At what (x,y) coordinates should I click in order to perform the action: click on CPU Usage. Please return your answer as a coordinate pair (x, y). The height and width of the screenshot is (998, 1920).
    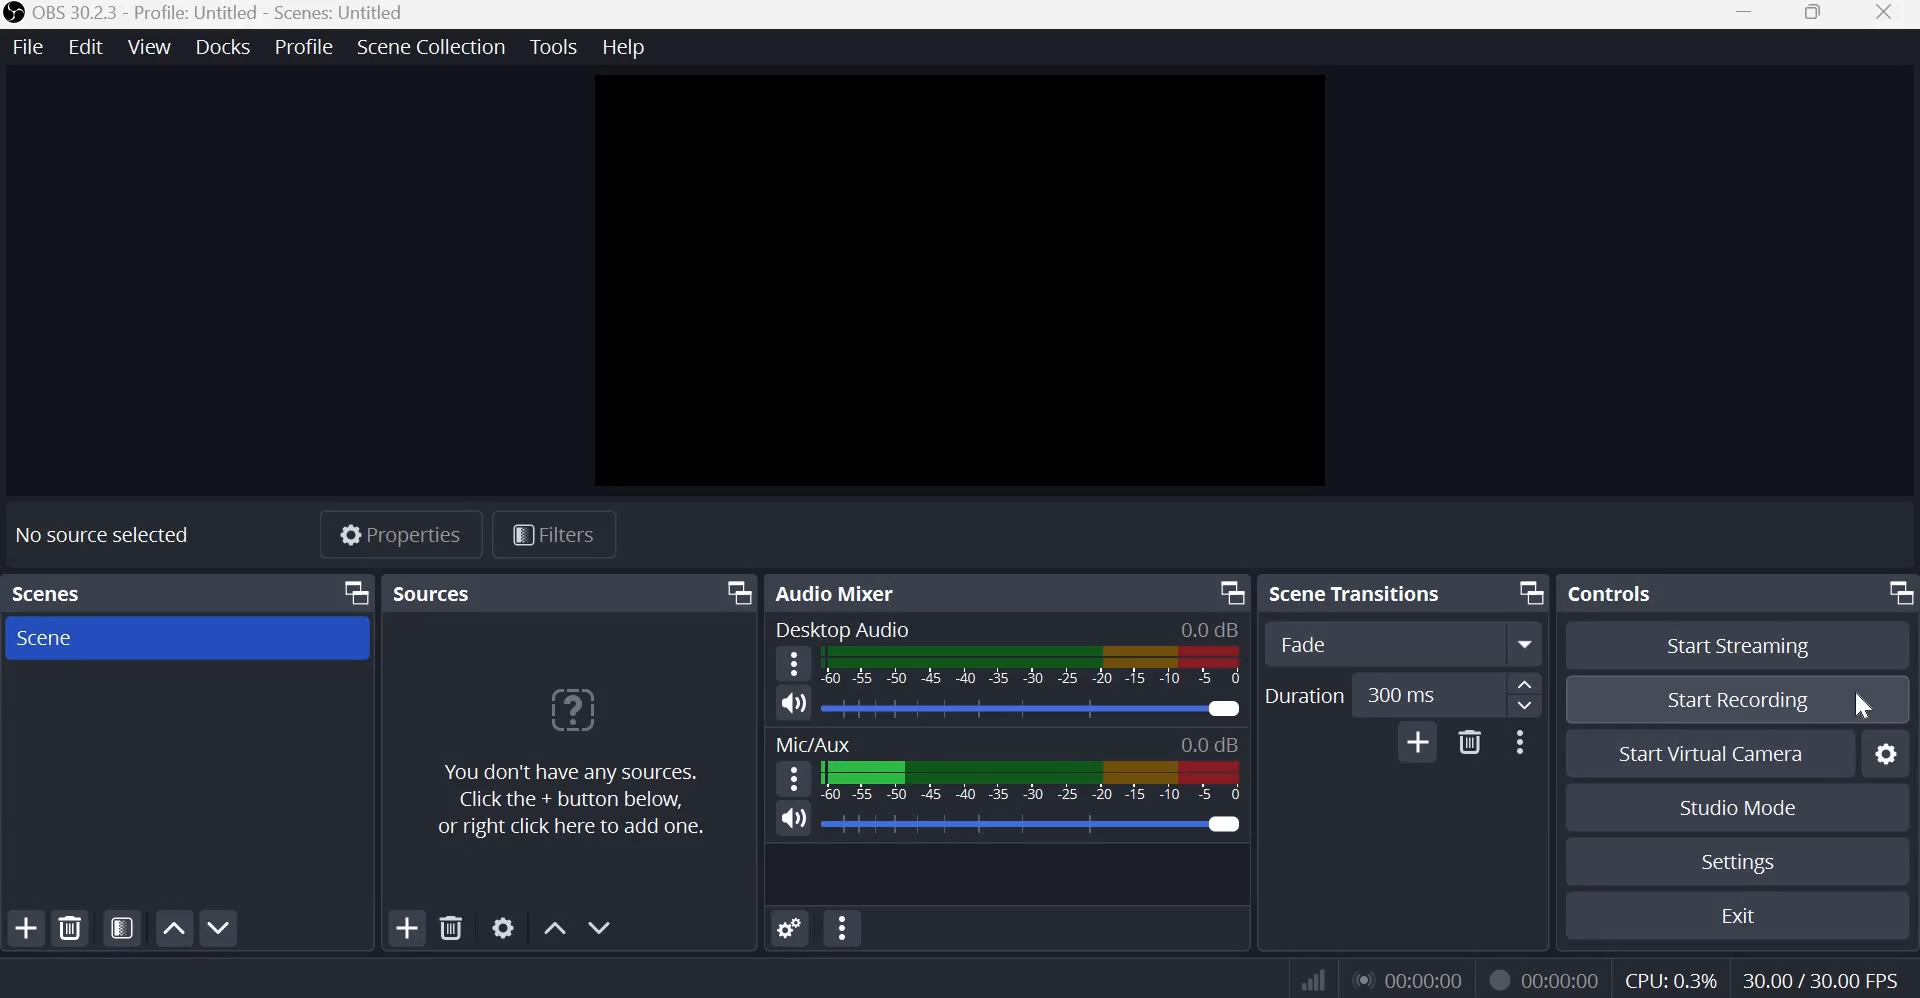
    Looking at the image, I should click on (1673, 977).